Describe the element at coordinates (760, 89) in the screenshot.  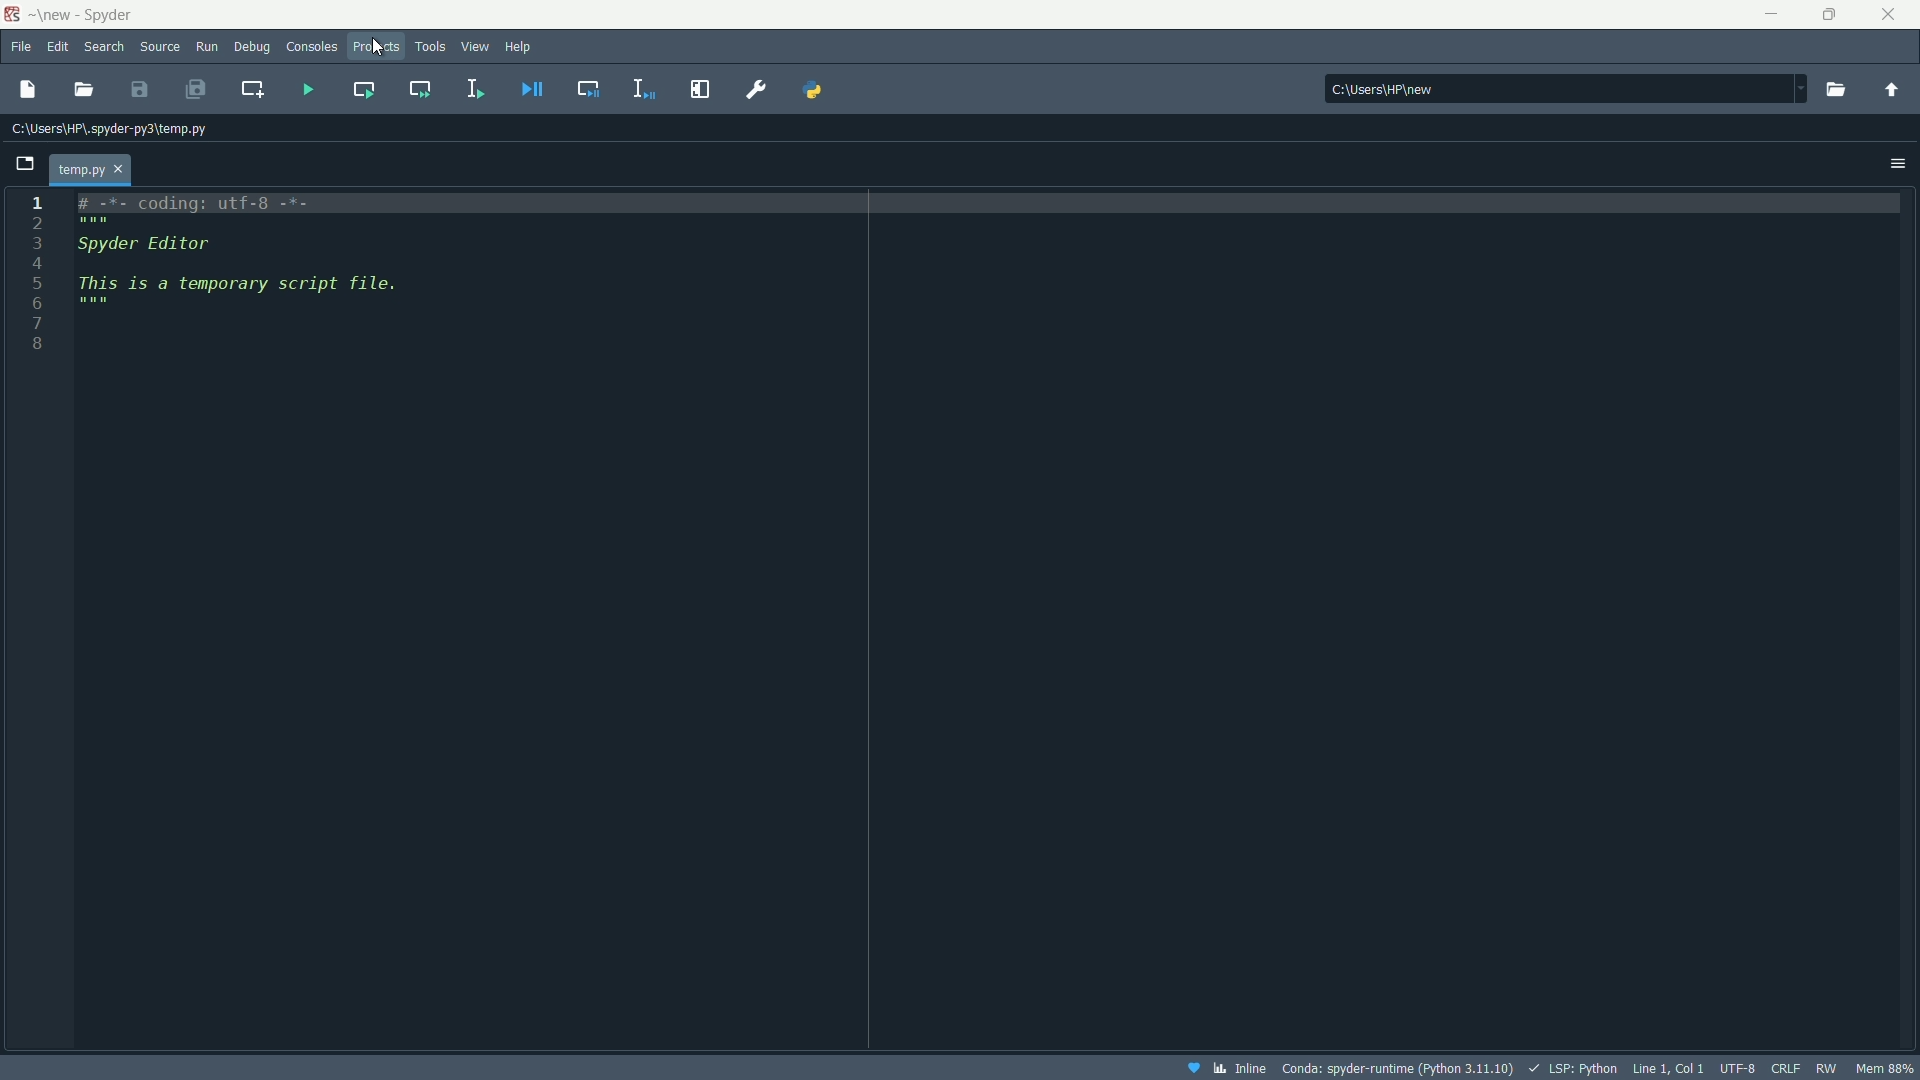
I see `preferences` at that location.